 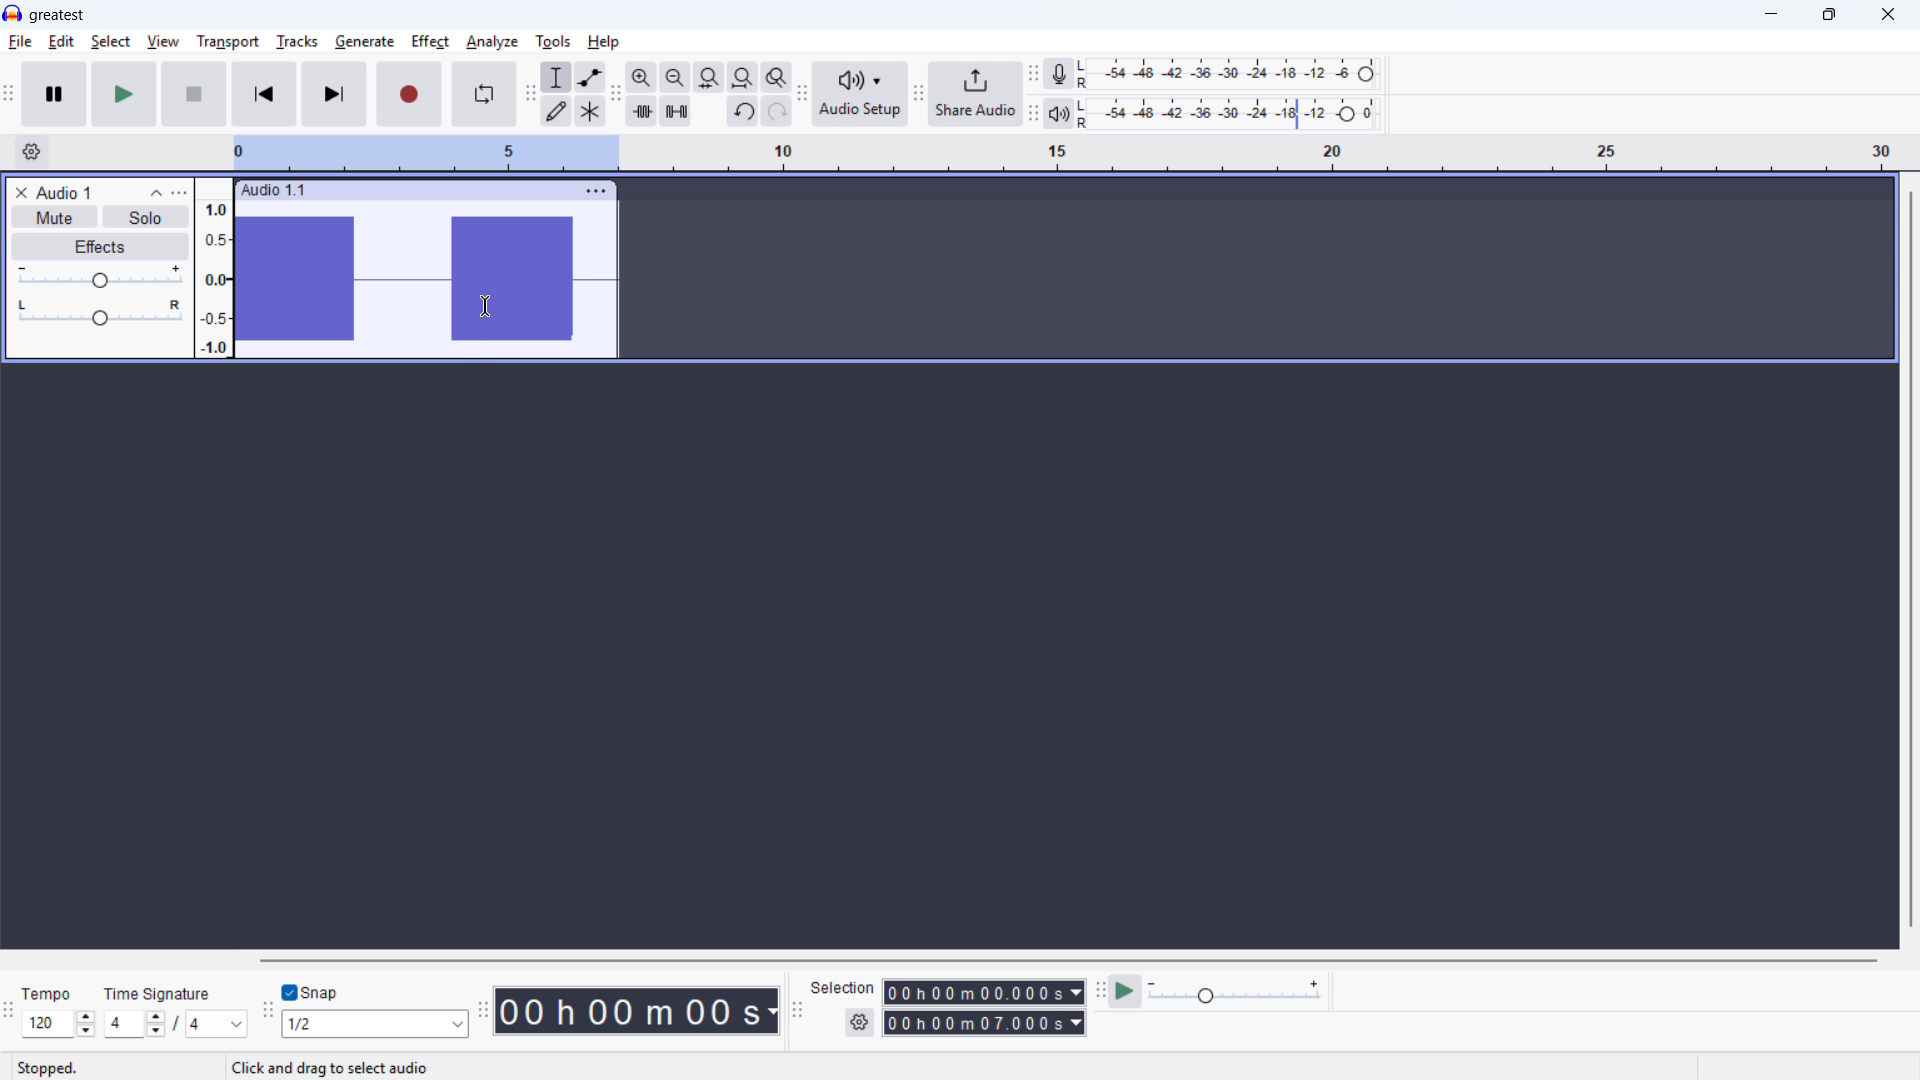 I want to click on Play at speed toolbar , so click(x=1100, y=994).